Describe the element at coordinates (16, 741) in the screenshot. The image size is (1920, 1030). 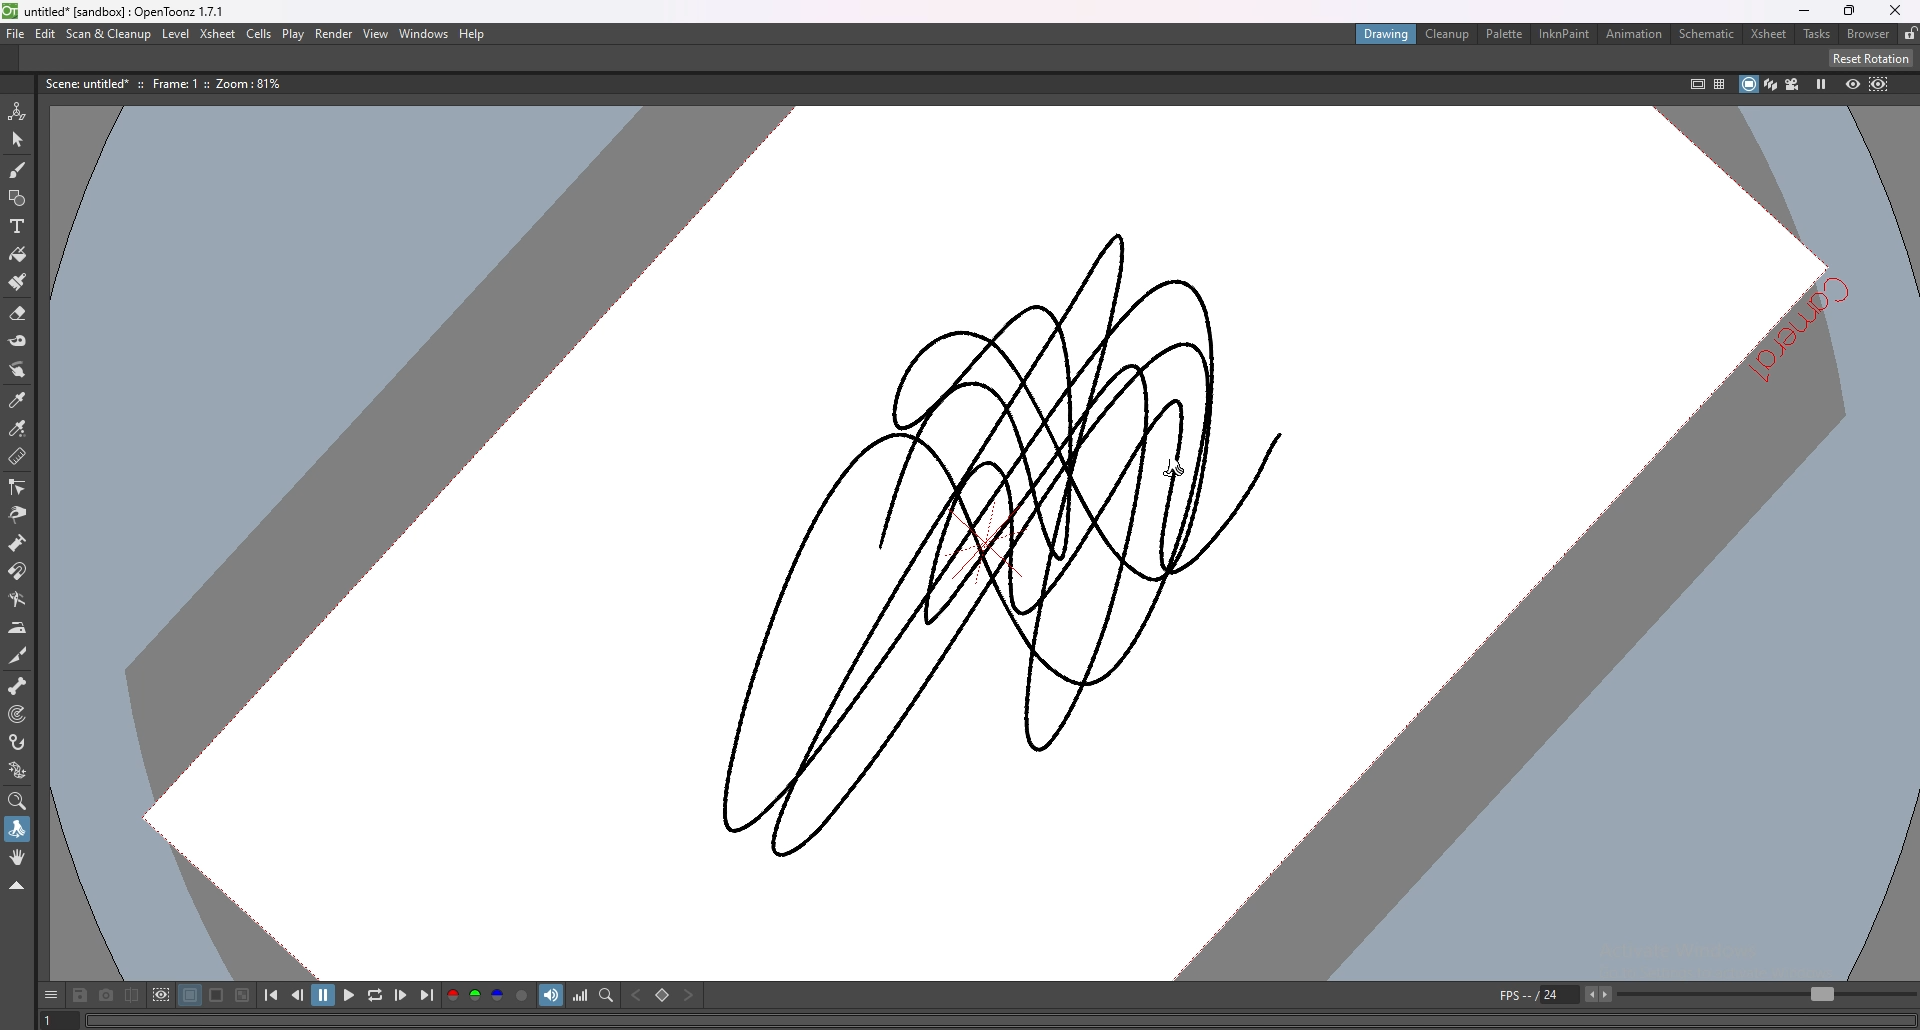
I see `hook` at that location.